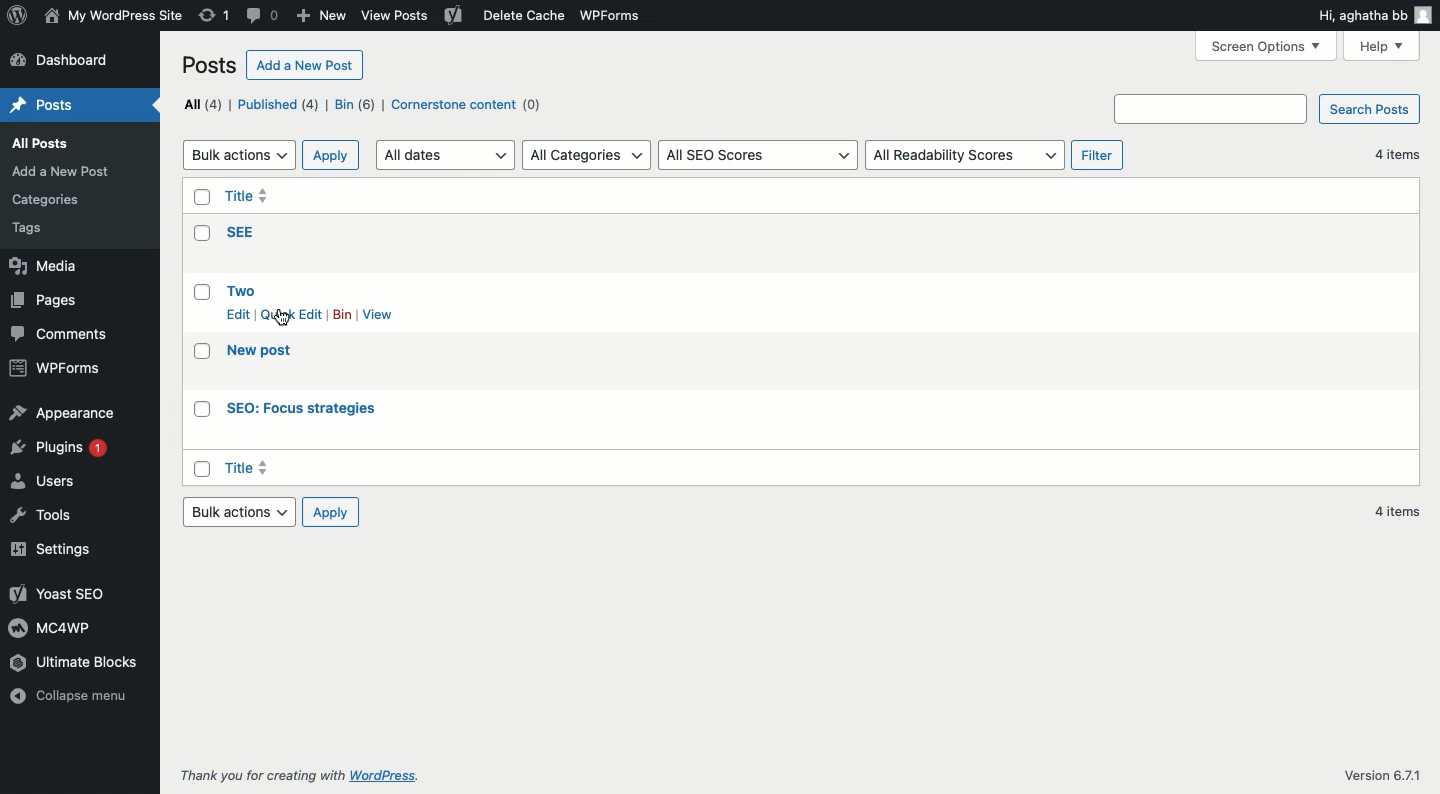  What do you see at coordinates (63, 334) in the screenshot?
I see `Comments` at bounding box center [63, 334].